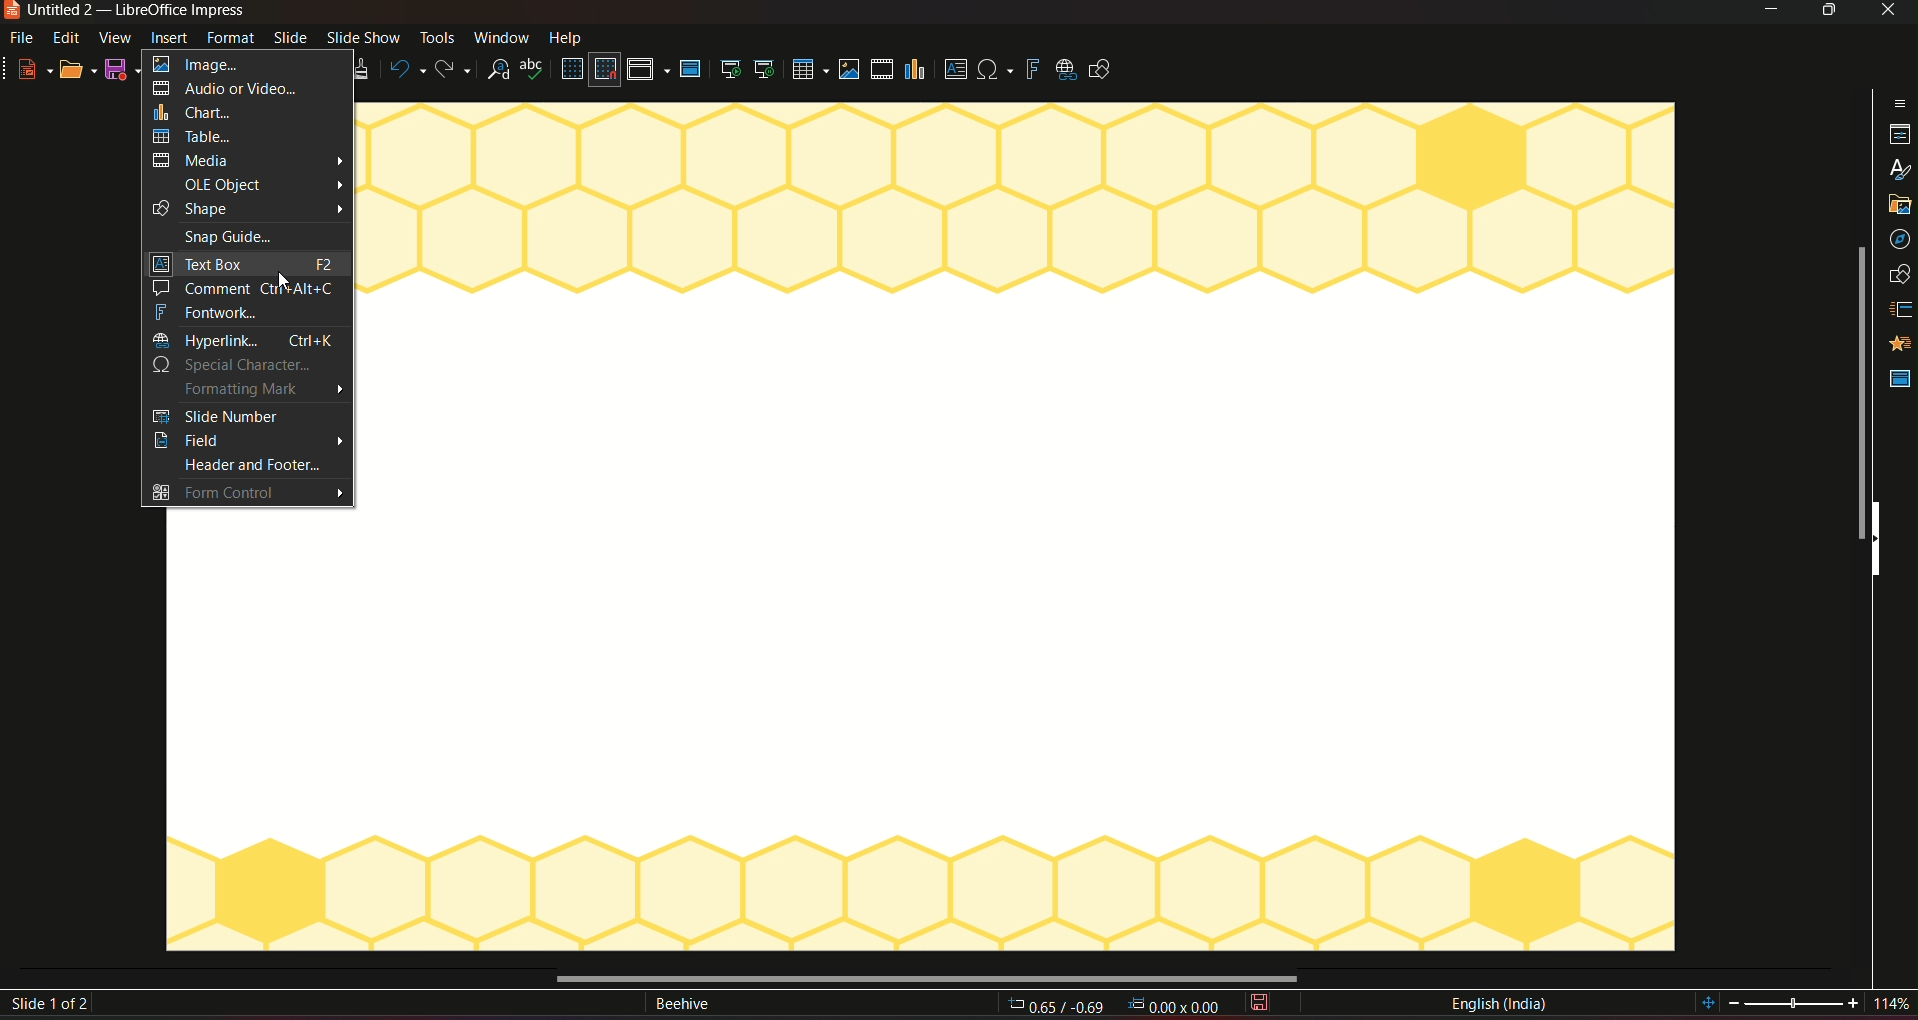 The width and height of the screenshot is (1918, 1020). What do you see at coordinates (247, 235) in the screenshot?
I see `snap guide` at bounding box center [247, 235].